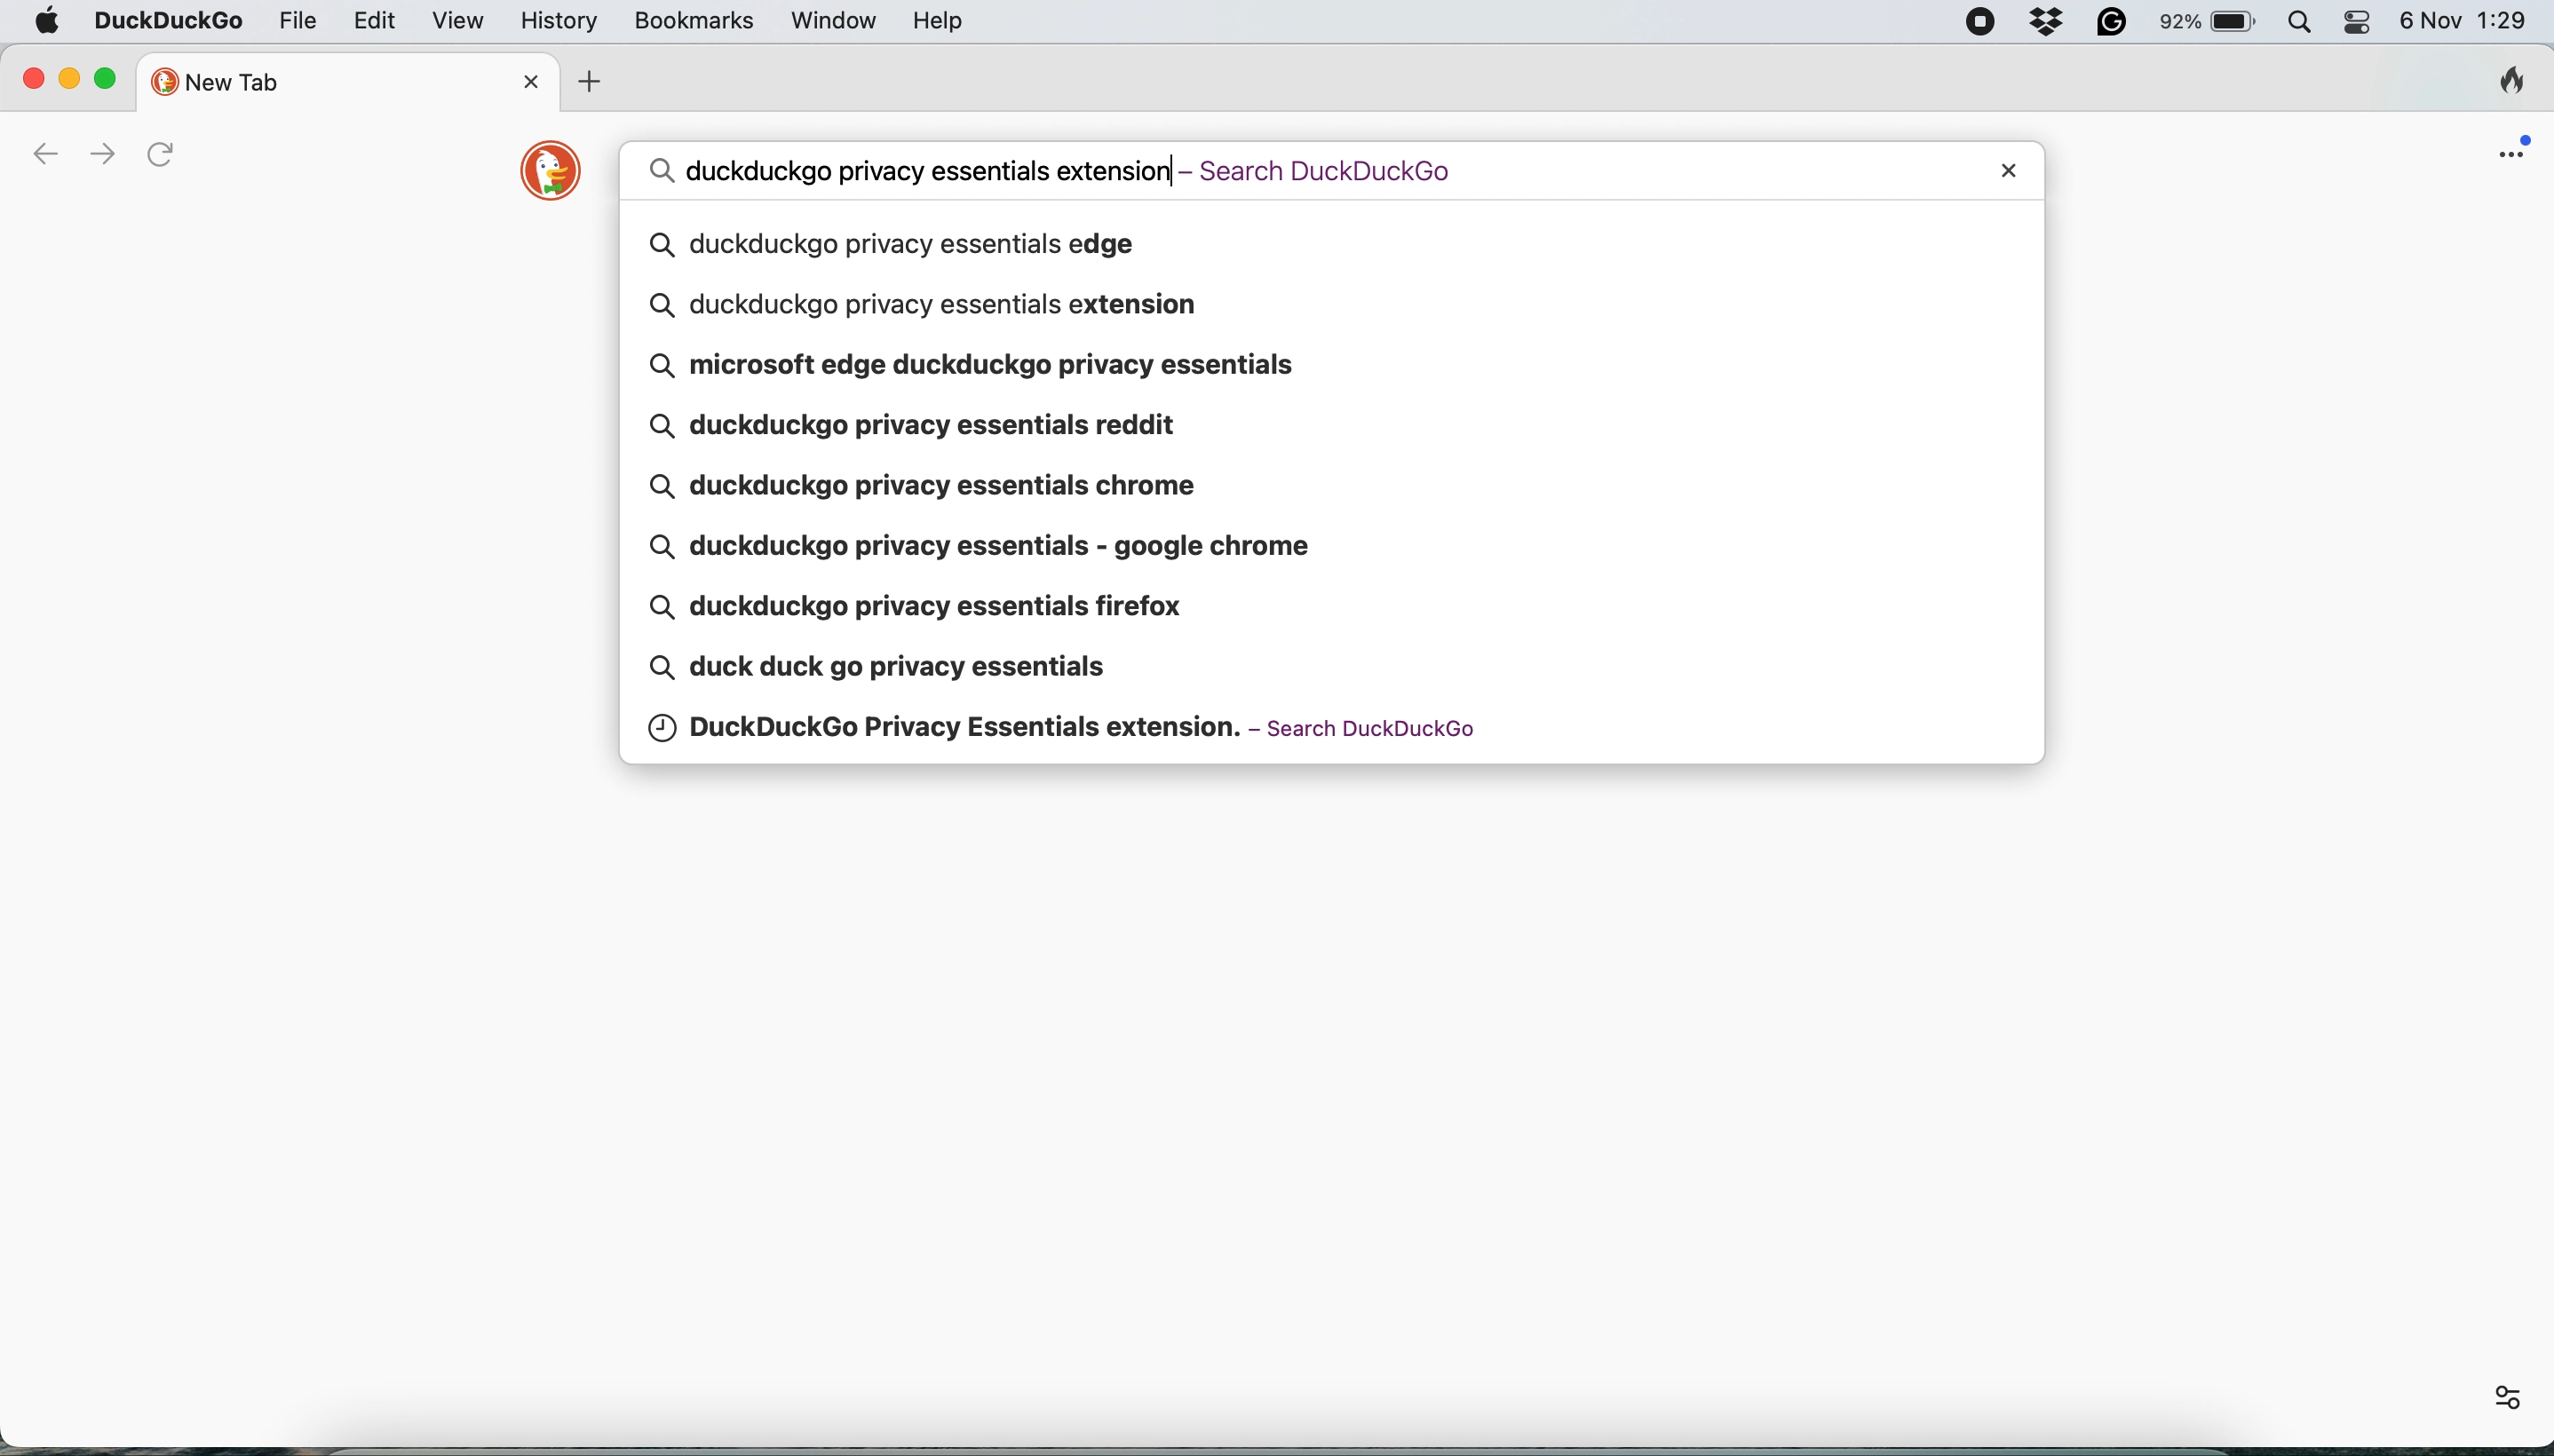 This screenshot has height=1456, width=2554. What do you see at coordinates (1332, 488) in the screenshot?
I see `search queries pop up` at bounding box center [1332, 488].